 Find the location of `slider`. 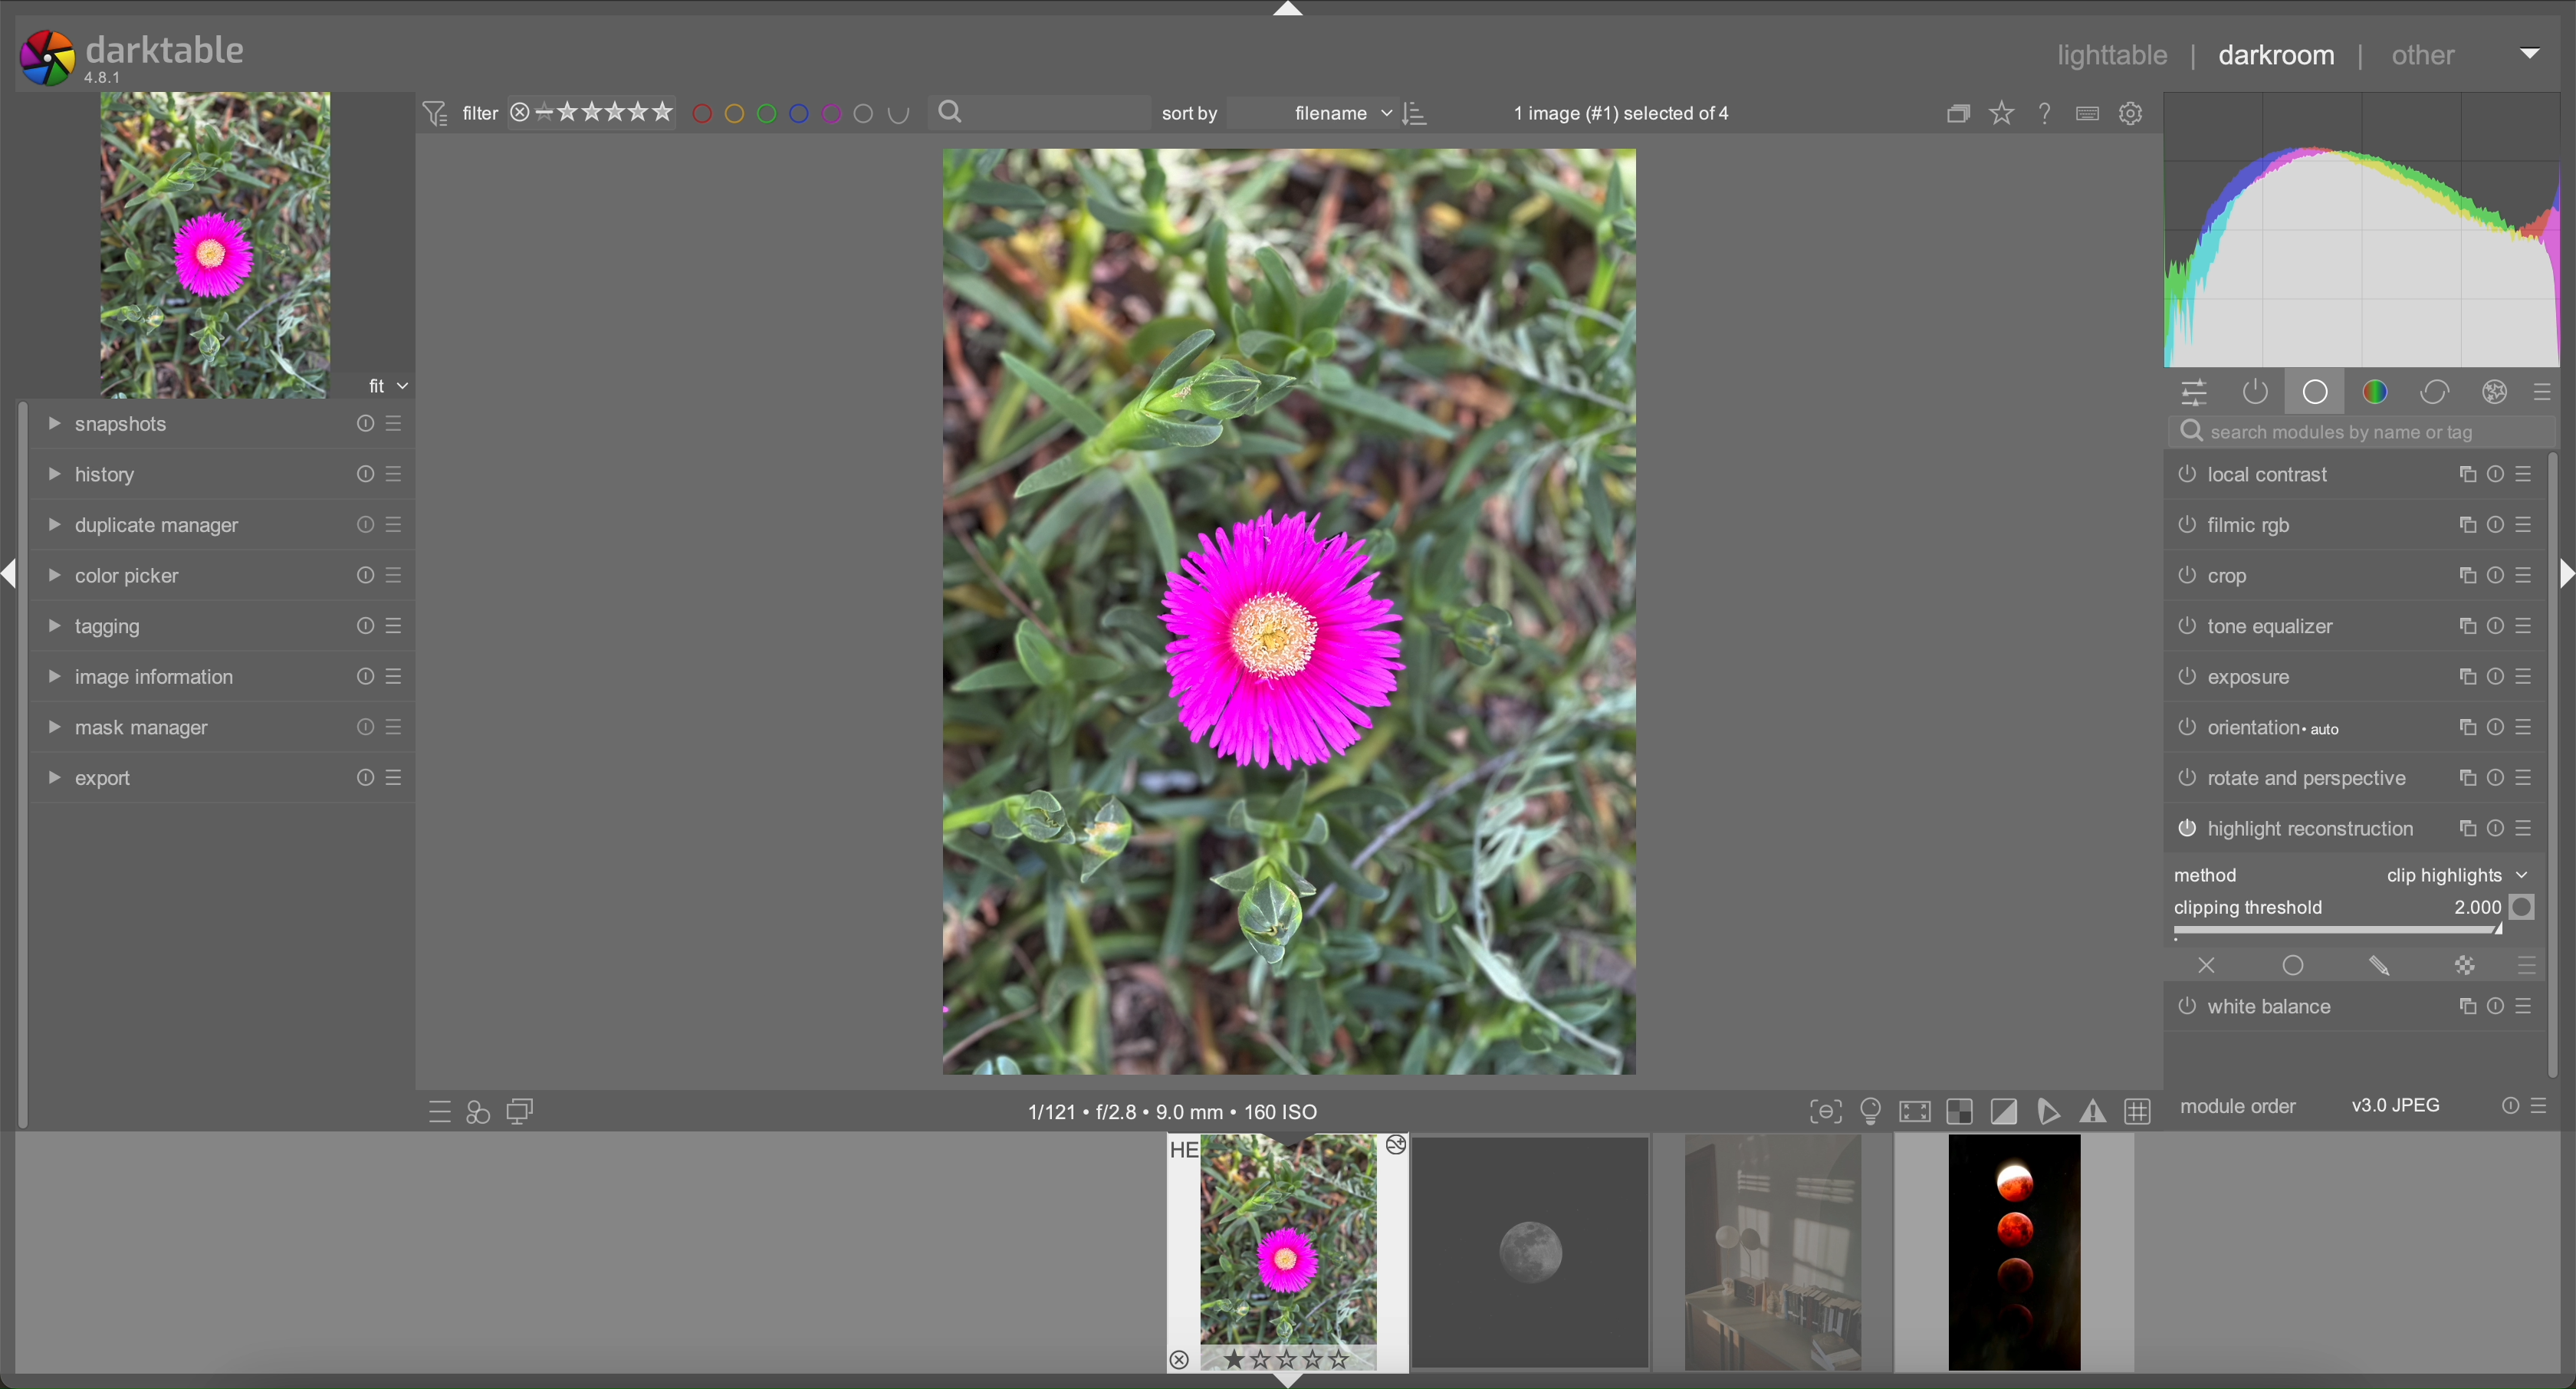

slider is located at coordinates (2358, 933).